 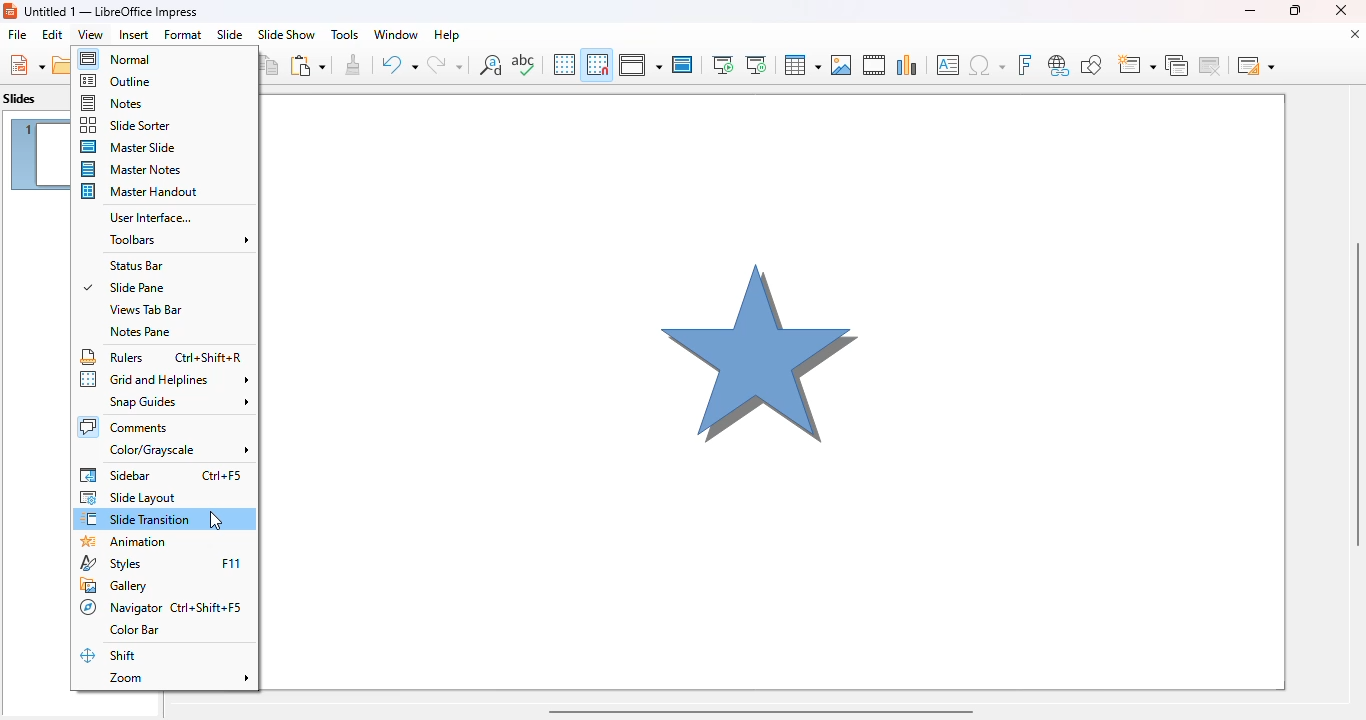 What do you see at coordinates (1341, 10) in the screenshot?
I see `close` at bounding box center [1341, 10].